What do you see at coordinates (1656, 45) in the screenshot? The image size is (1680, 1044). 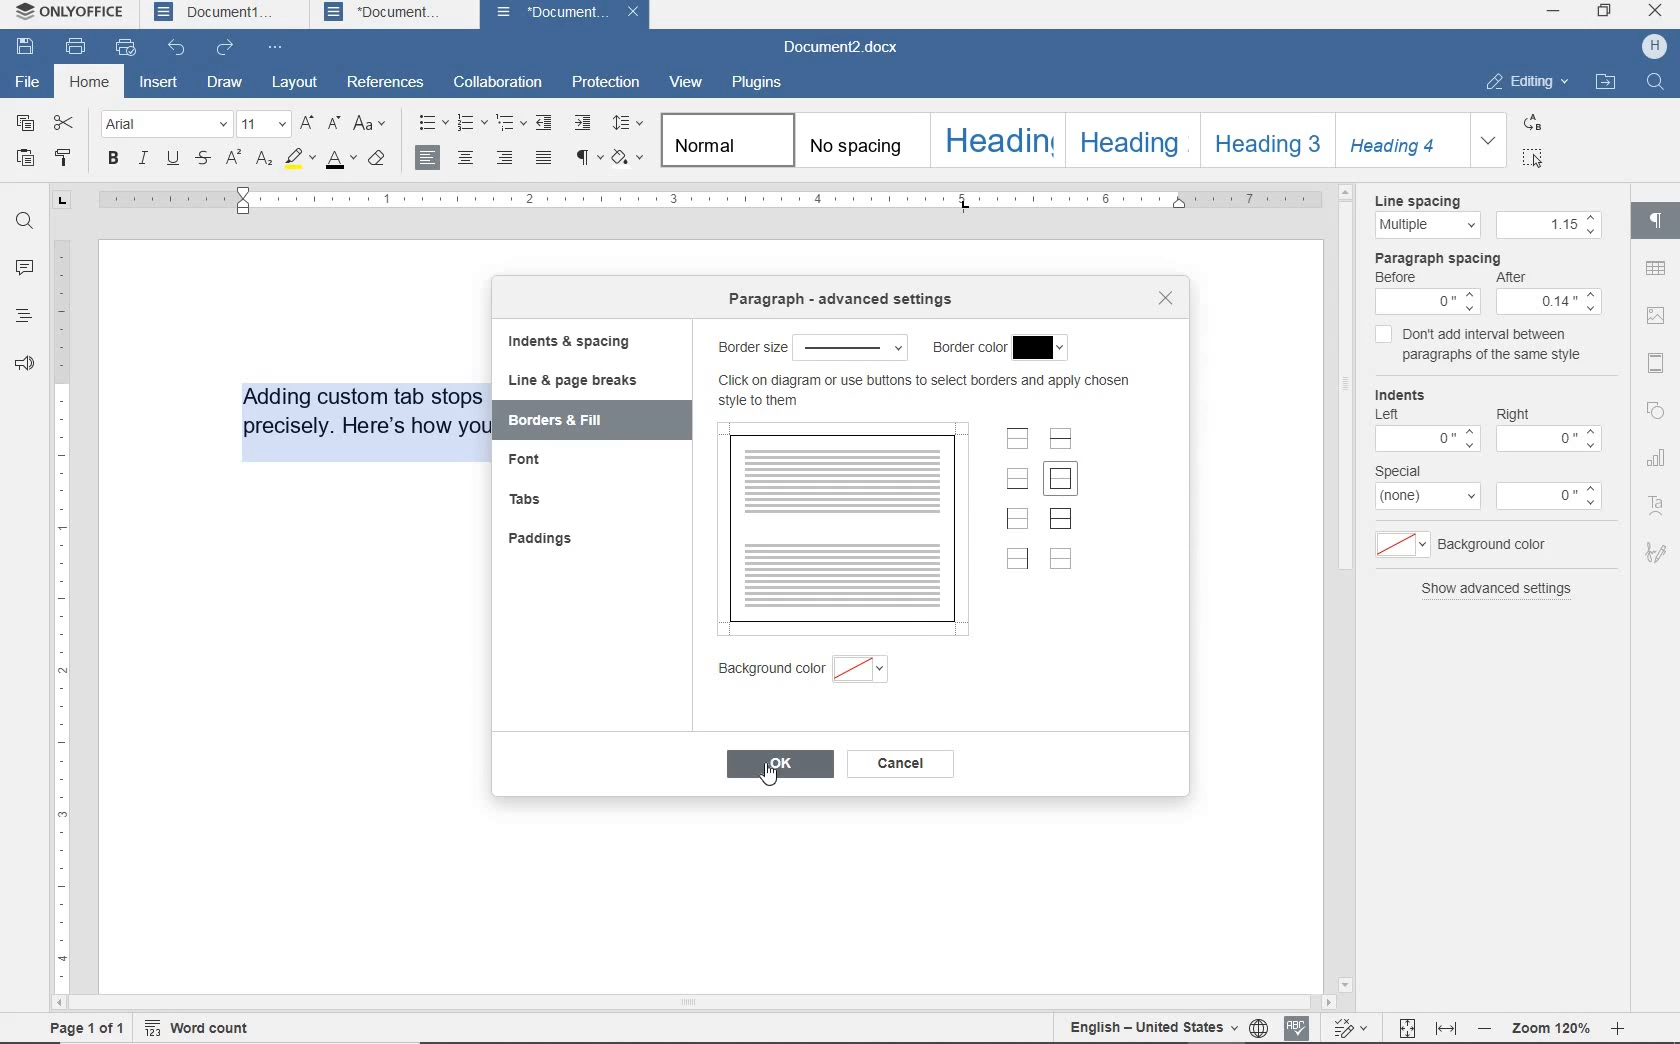 I see `profile` at bounding box center [1656, 45].